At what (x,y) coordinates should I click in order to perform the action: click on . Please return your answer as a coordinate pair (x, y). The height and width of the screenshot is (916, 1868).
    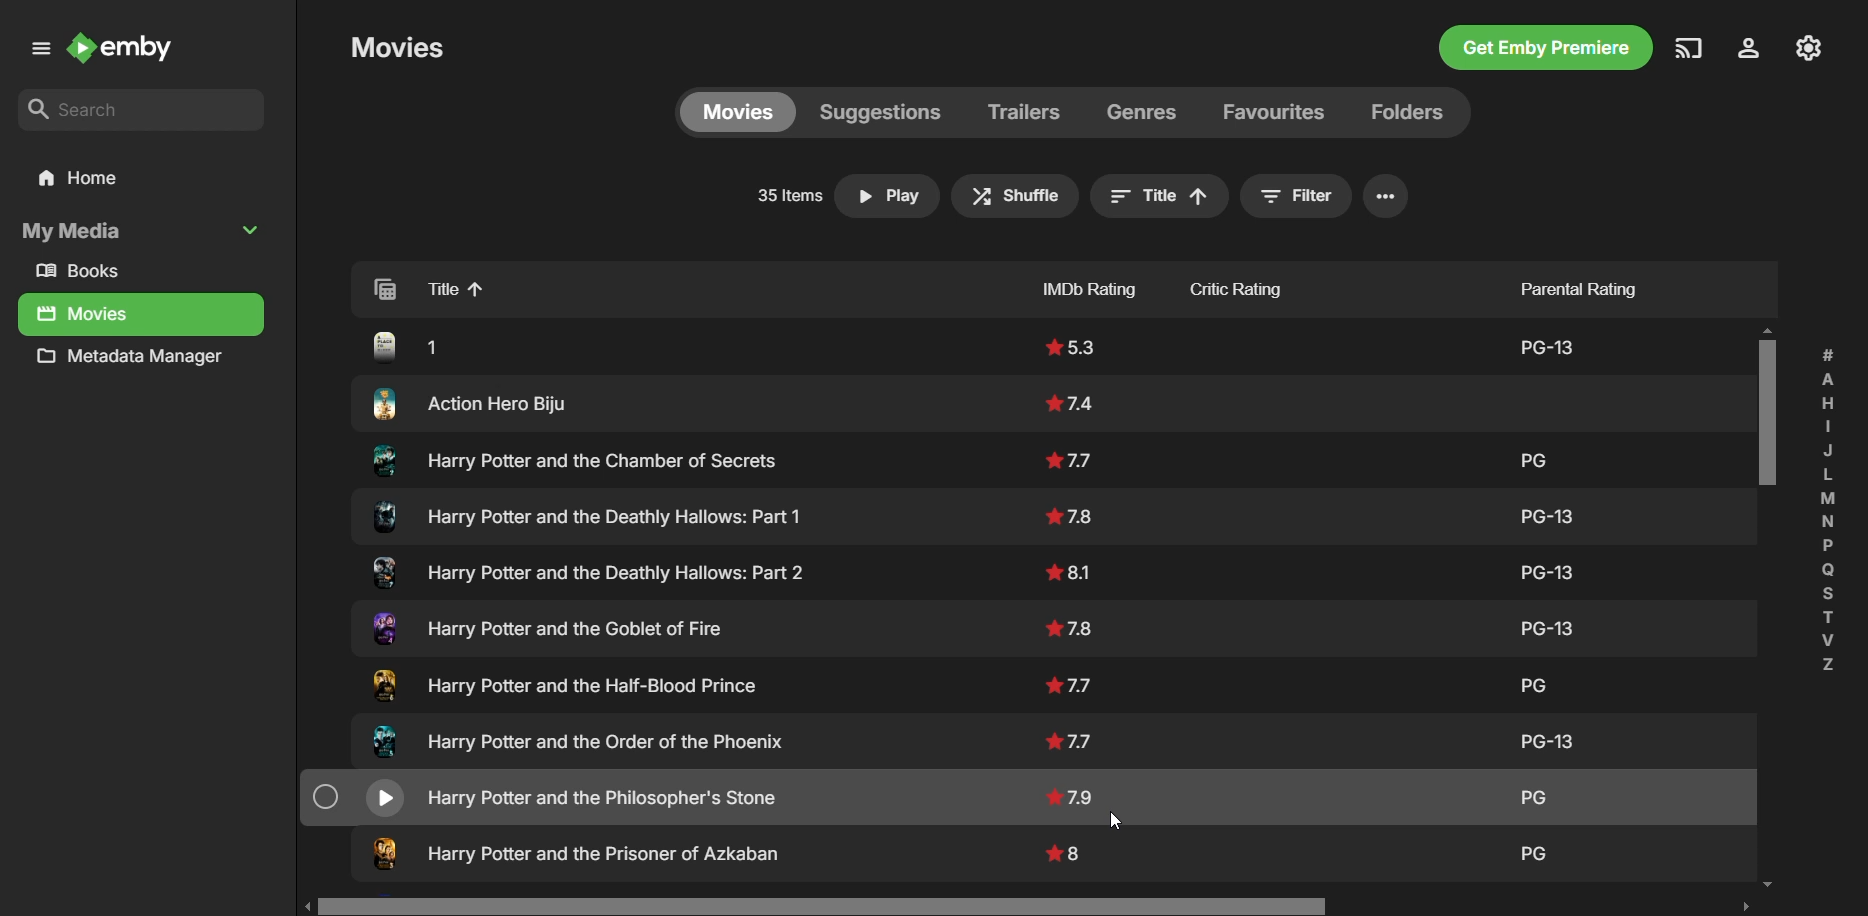
    Looking at the image, I should click on (1072, 571).